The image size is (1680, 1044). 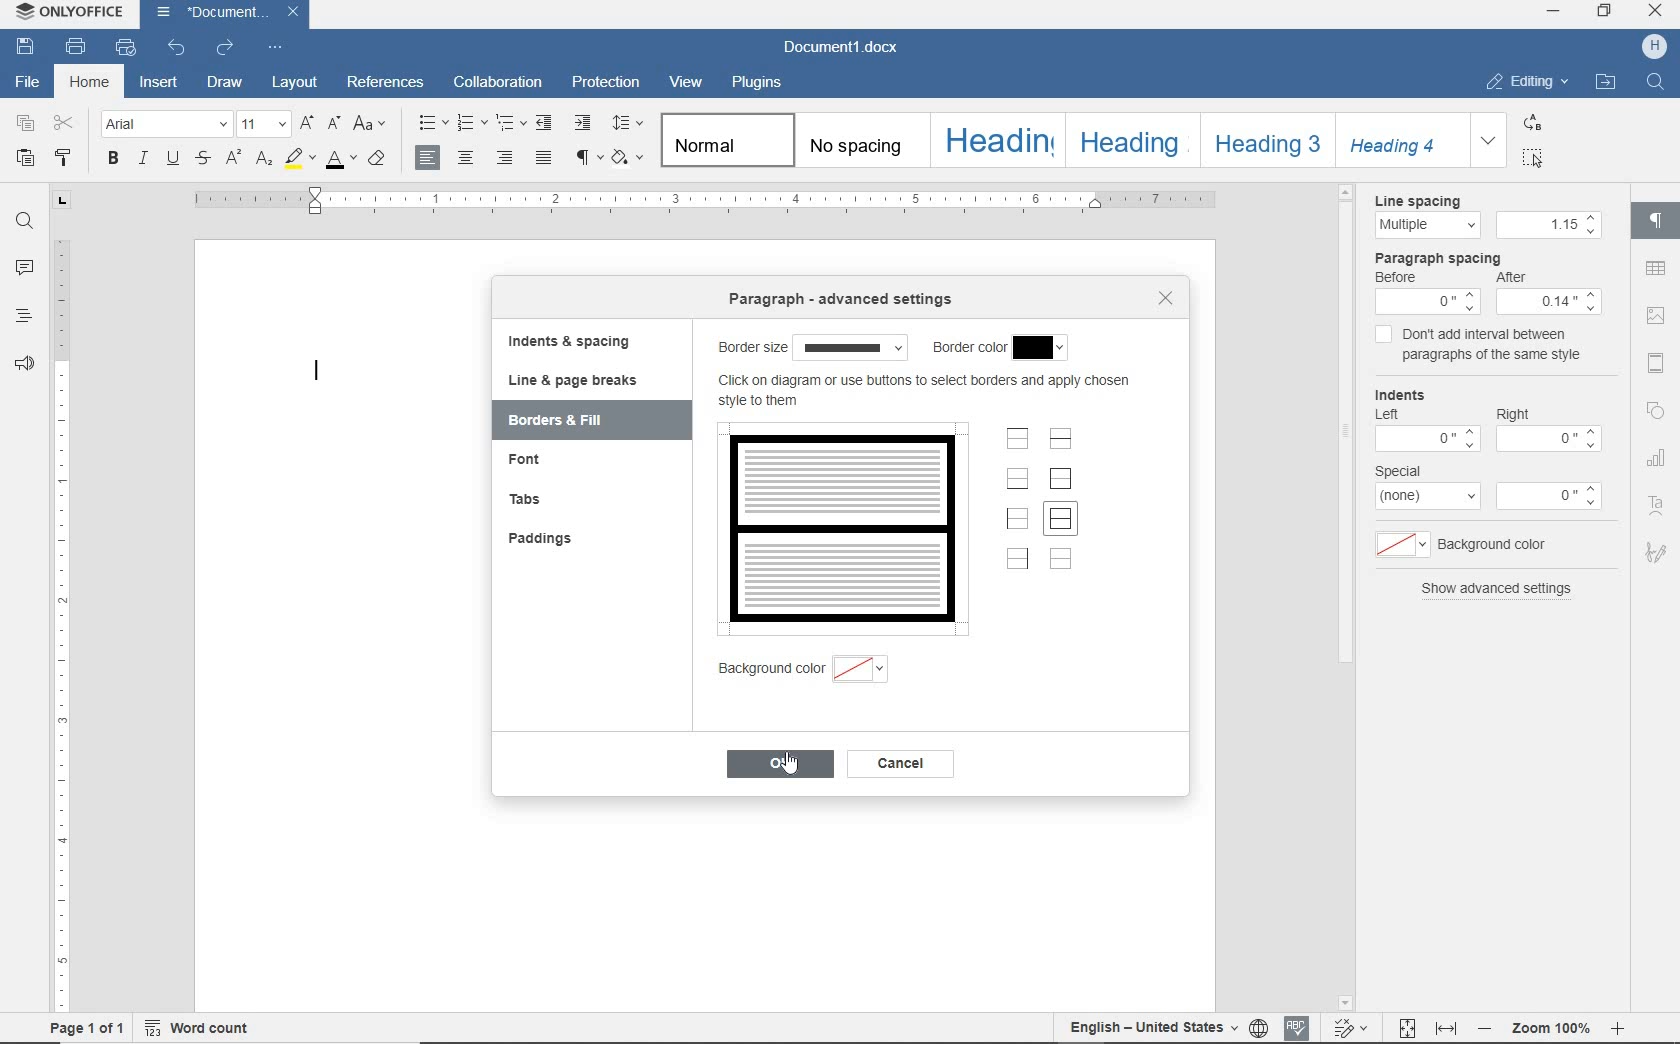 I want to click on paddings, so click(x=555, y=540).